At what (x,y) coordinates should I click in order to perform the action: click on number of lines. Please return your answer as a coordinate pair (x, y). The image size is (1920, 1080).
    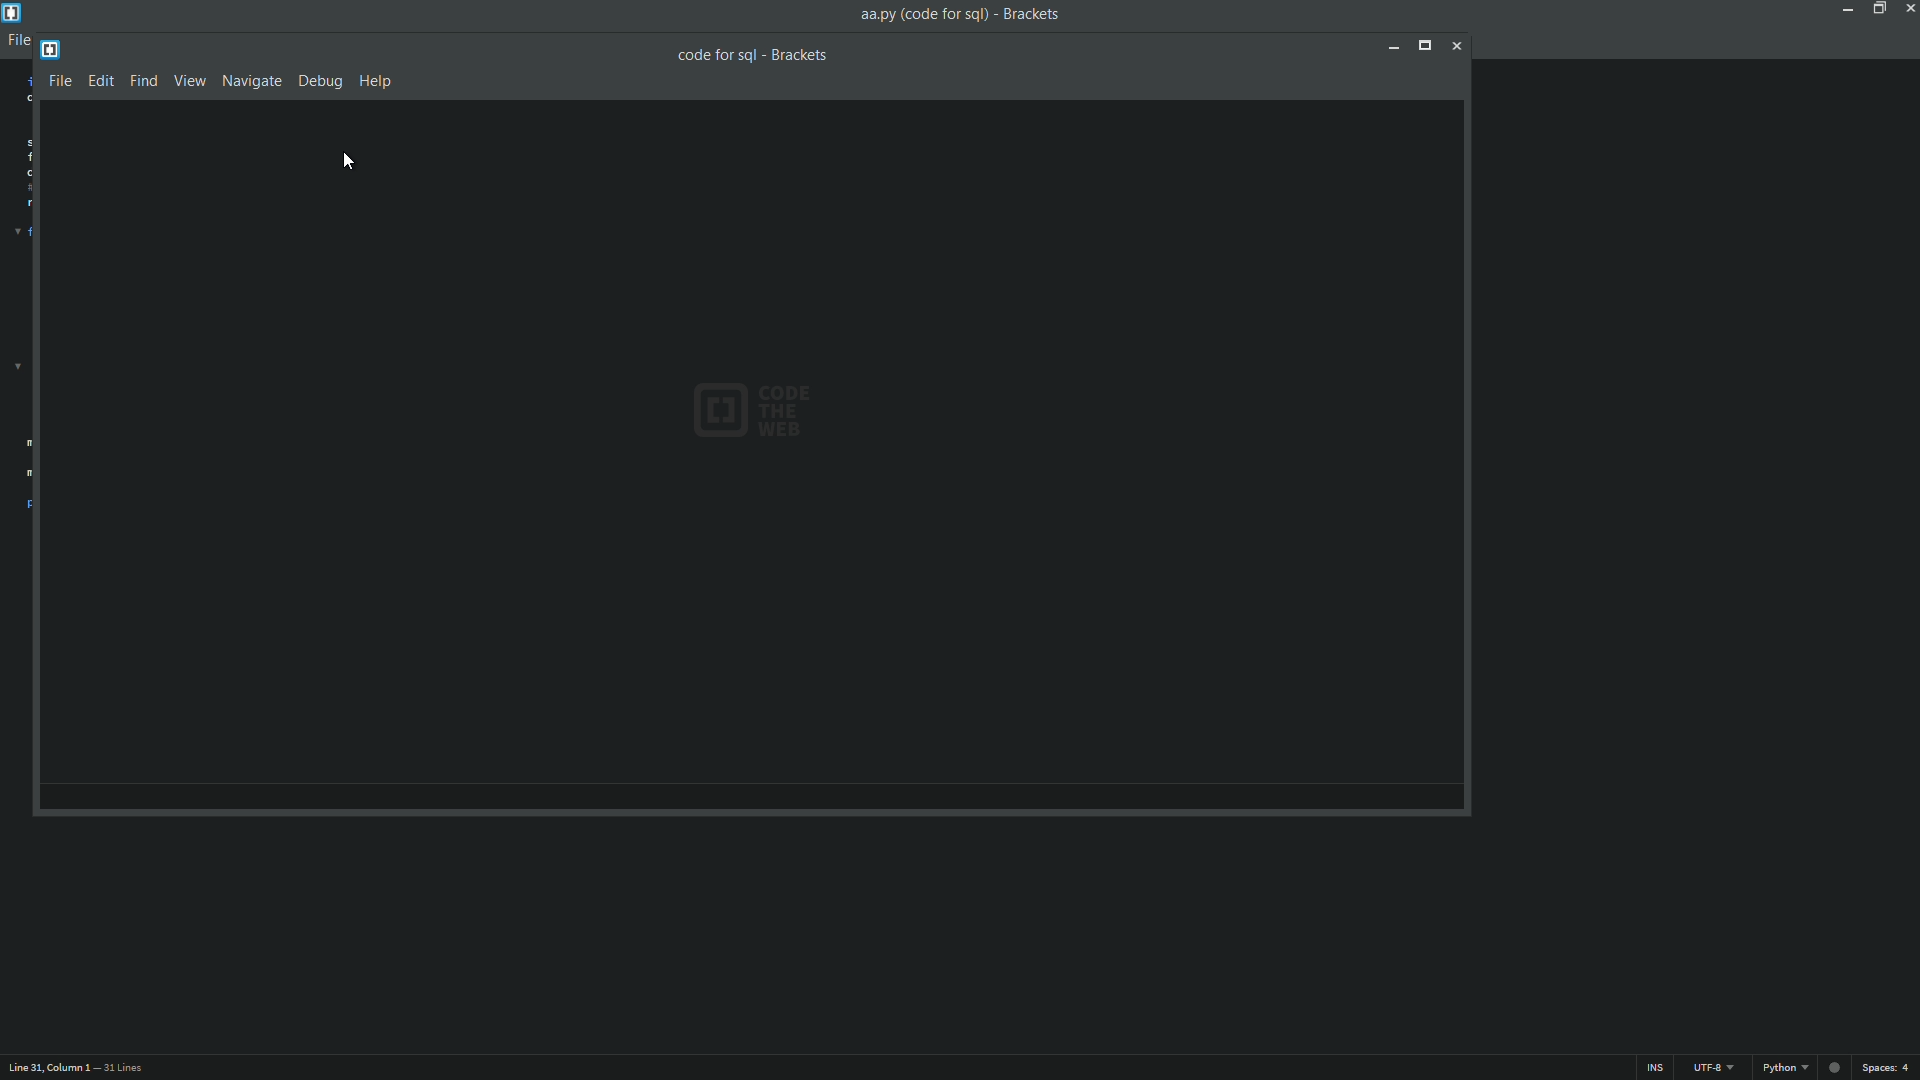
    Looking at the image, I should click on (121, 1069).